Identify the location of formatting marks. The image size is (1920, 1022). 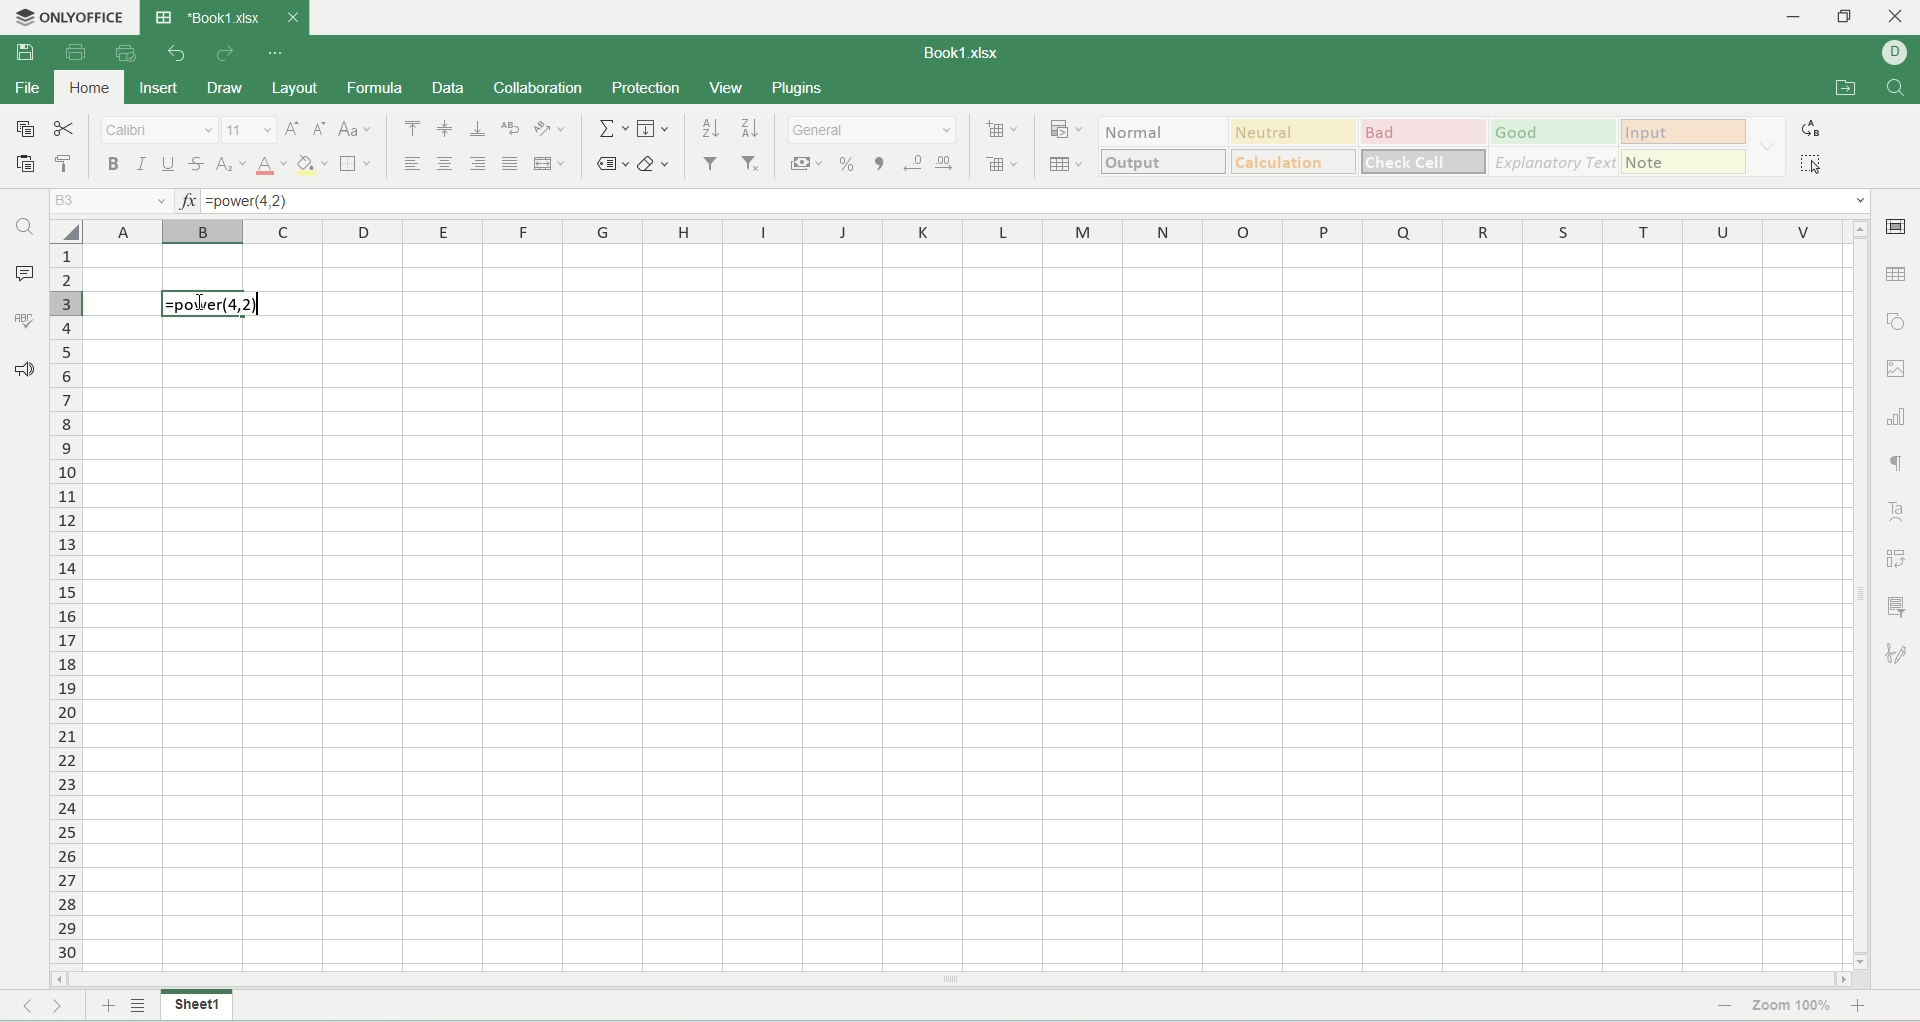
(1895, 464).